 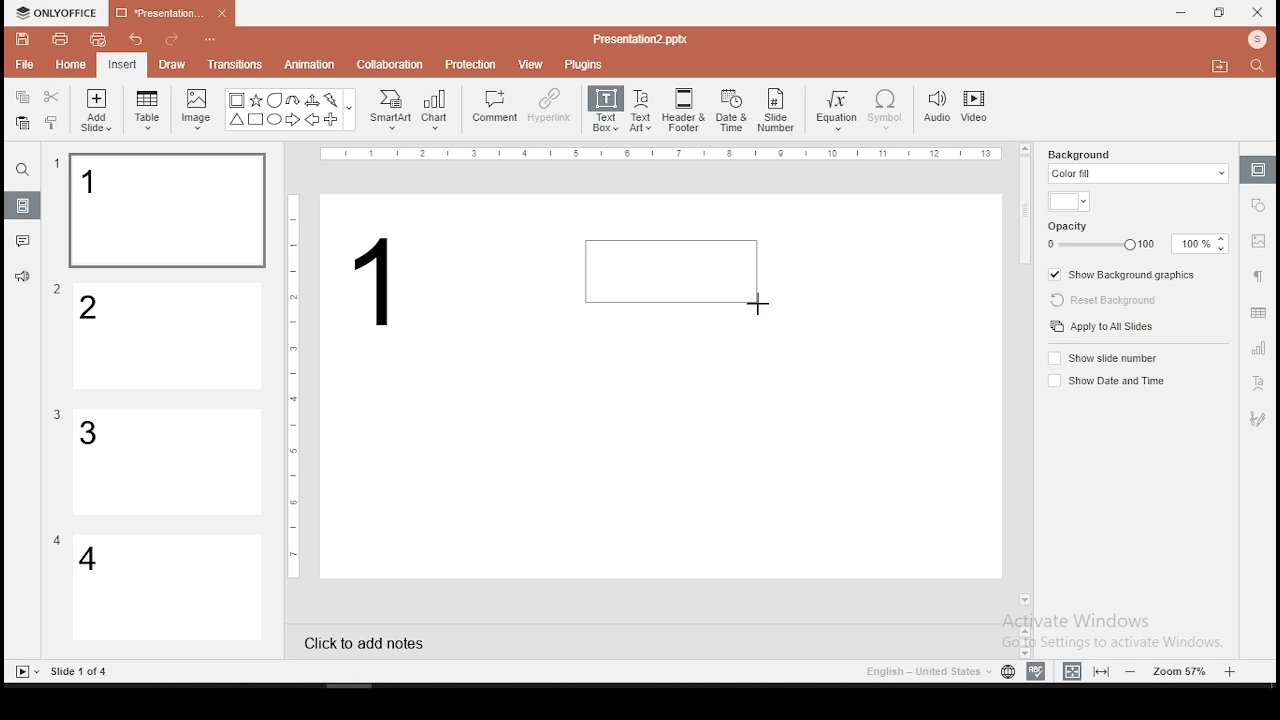 I want to click on , so click(x=1253, y=418).